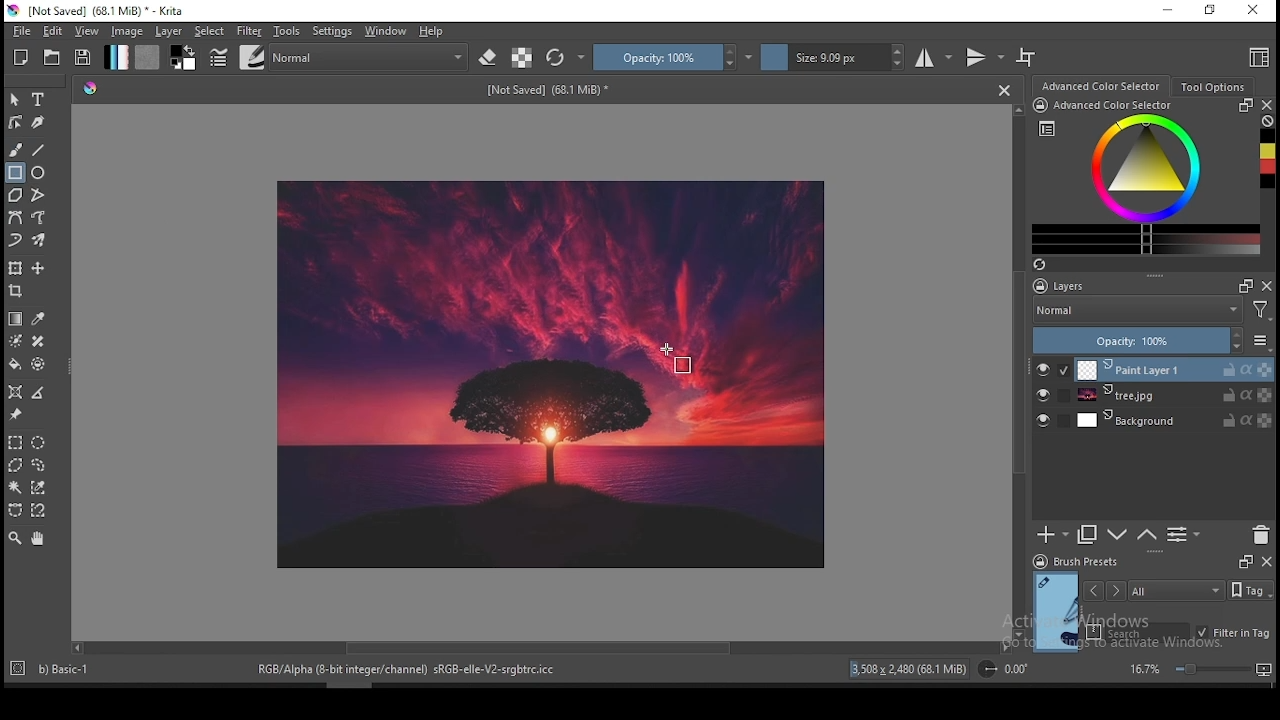 This screenshot has width=1280, height=720. What do you see at coordinates (16, 391) in the screenshot?
I see `assistant tool` at bounding box center [16, 391].